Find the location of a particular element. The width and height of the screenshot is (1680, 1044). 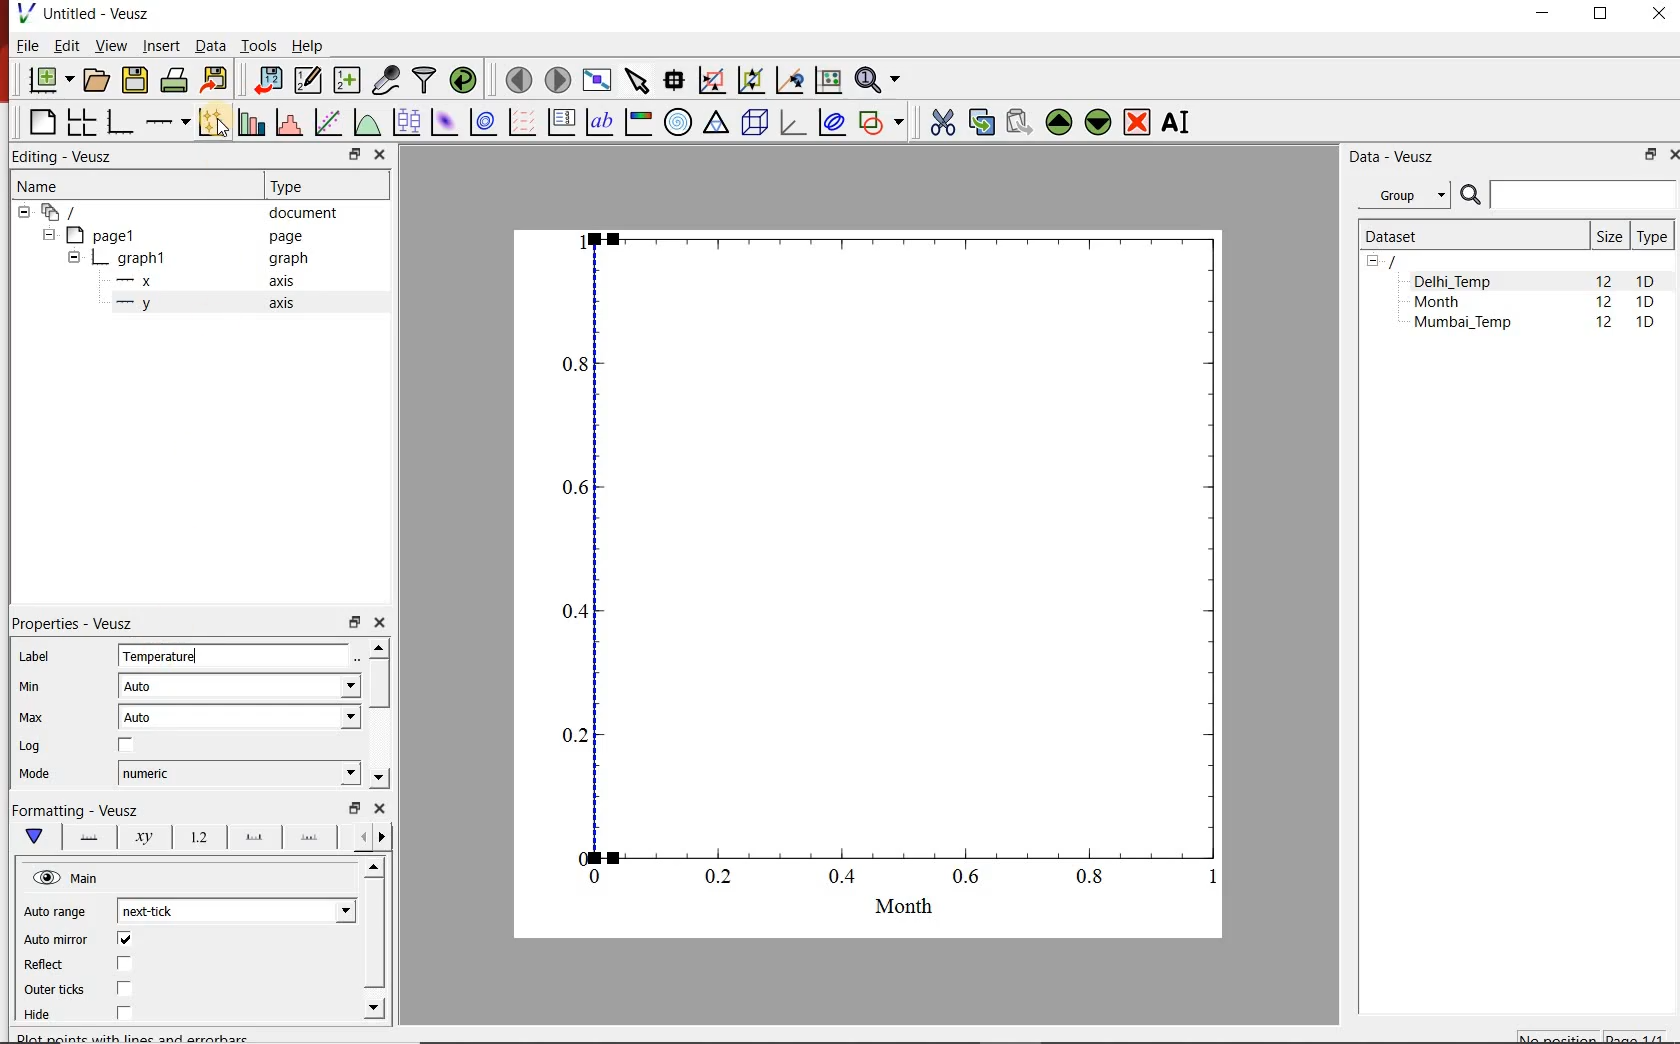

Add an axis to the plot is located at coordinates (165, 122).